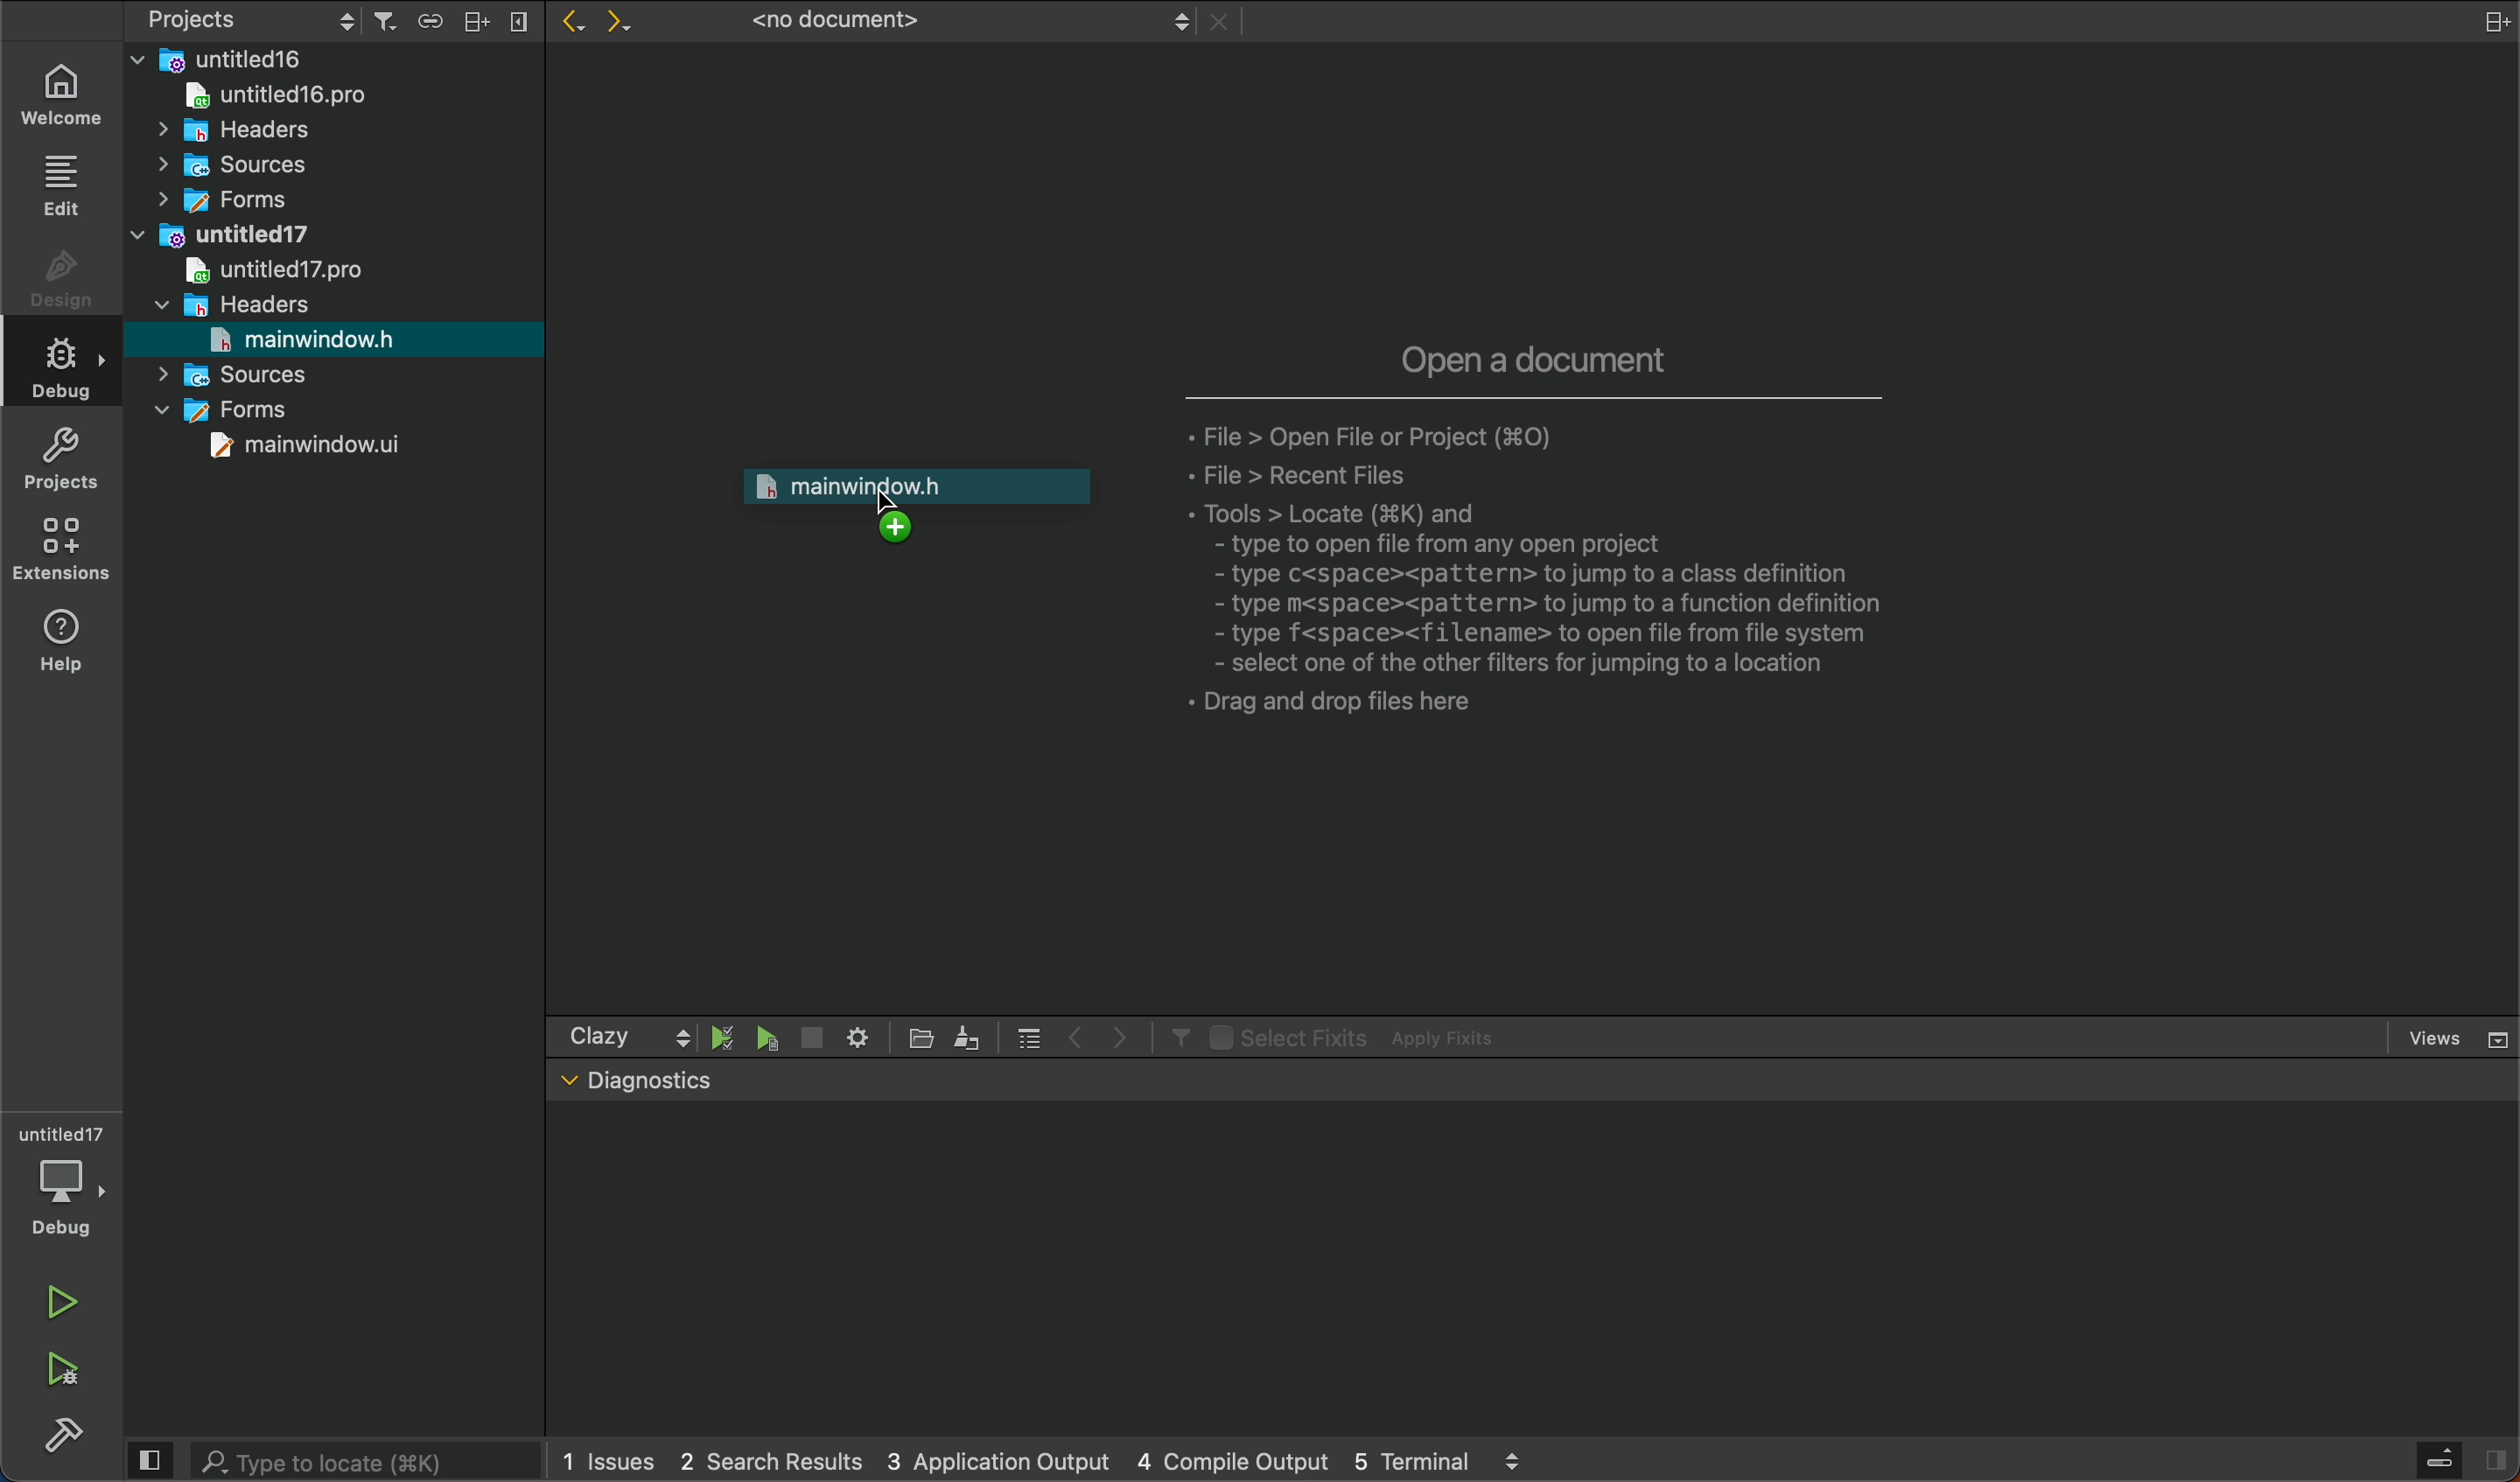 This screenshot has width=2520, height=1482. What do you see at coordinates (327, 1458) in the screenshot?
I see `search` at bounding box center [327, 1458].